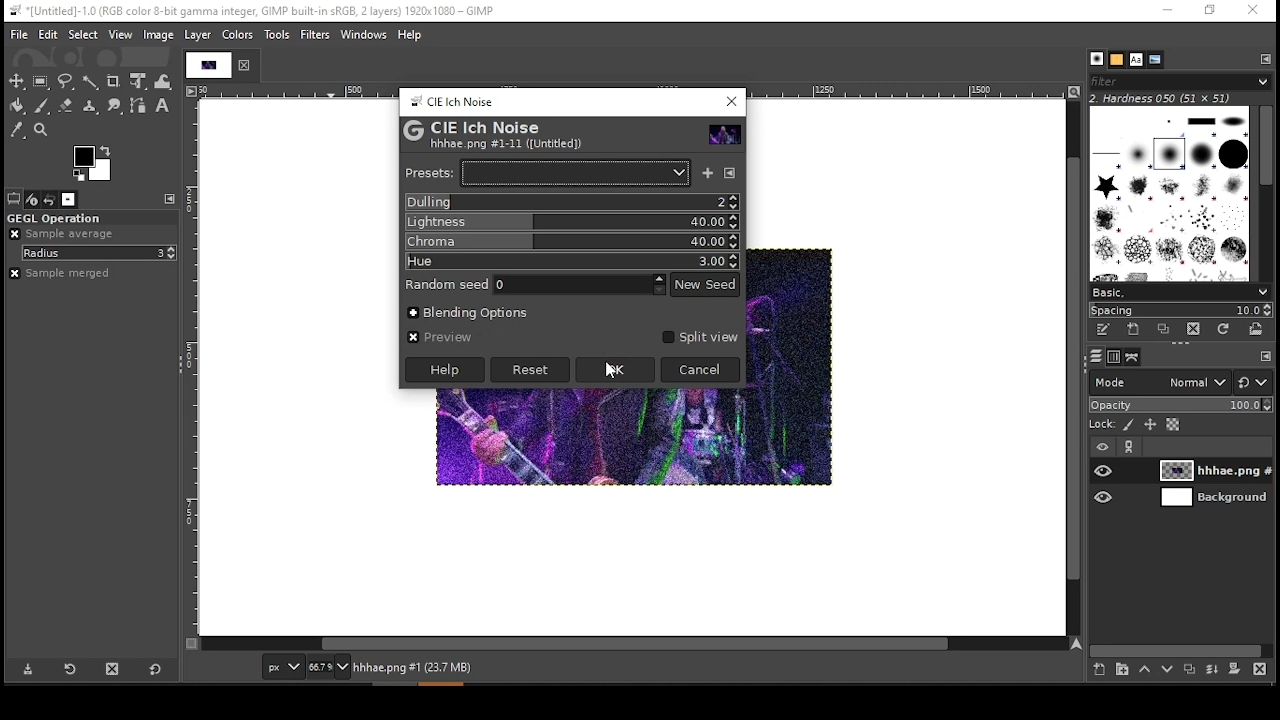 Image resolution: width=1280 pixels, height=720 pixels. What do you see at coordinates (1168, 12) in the screenshot?
I see `minimize` at bounding box center [1168, 12].